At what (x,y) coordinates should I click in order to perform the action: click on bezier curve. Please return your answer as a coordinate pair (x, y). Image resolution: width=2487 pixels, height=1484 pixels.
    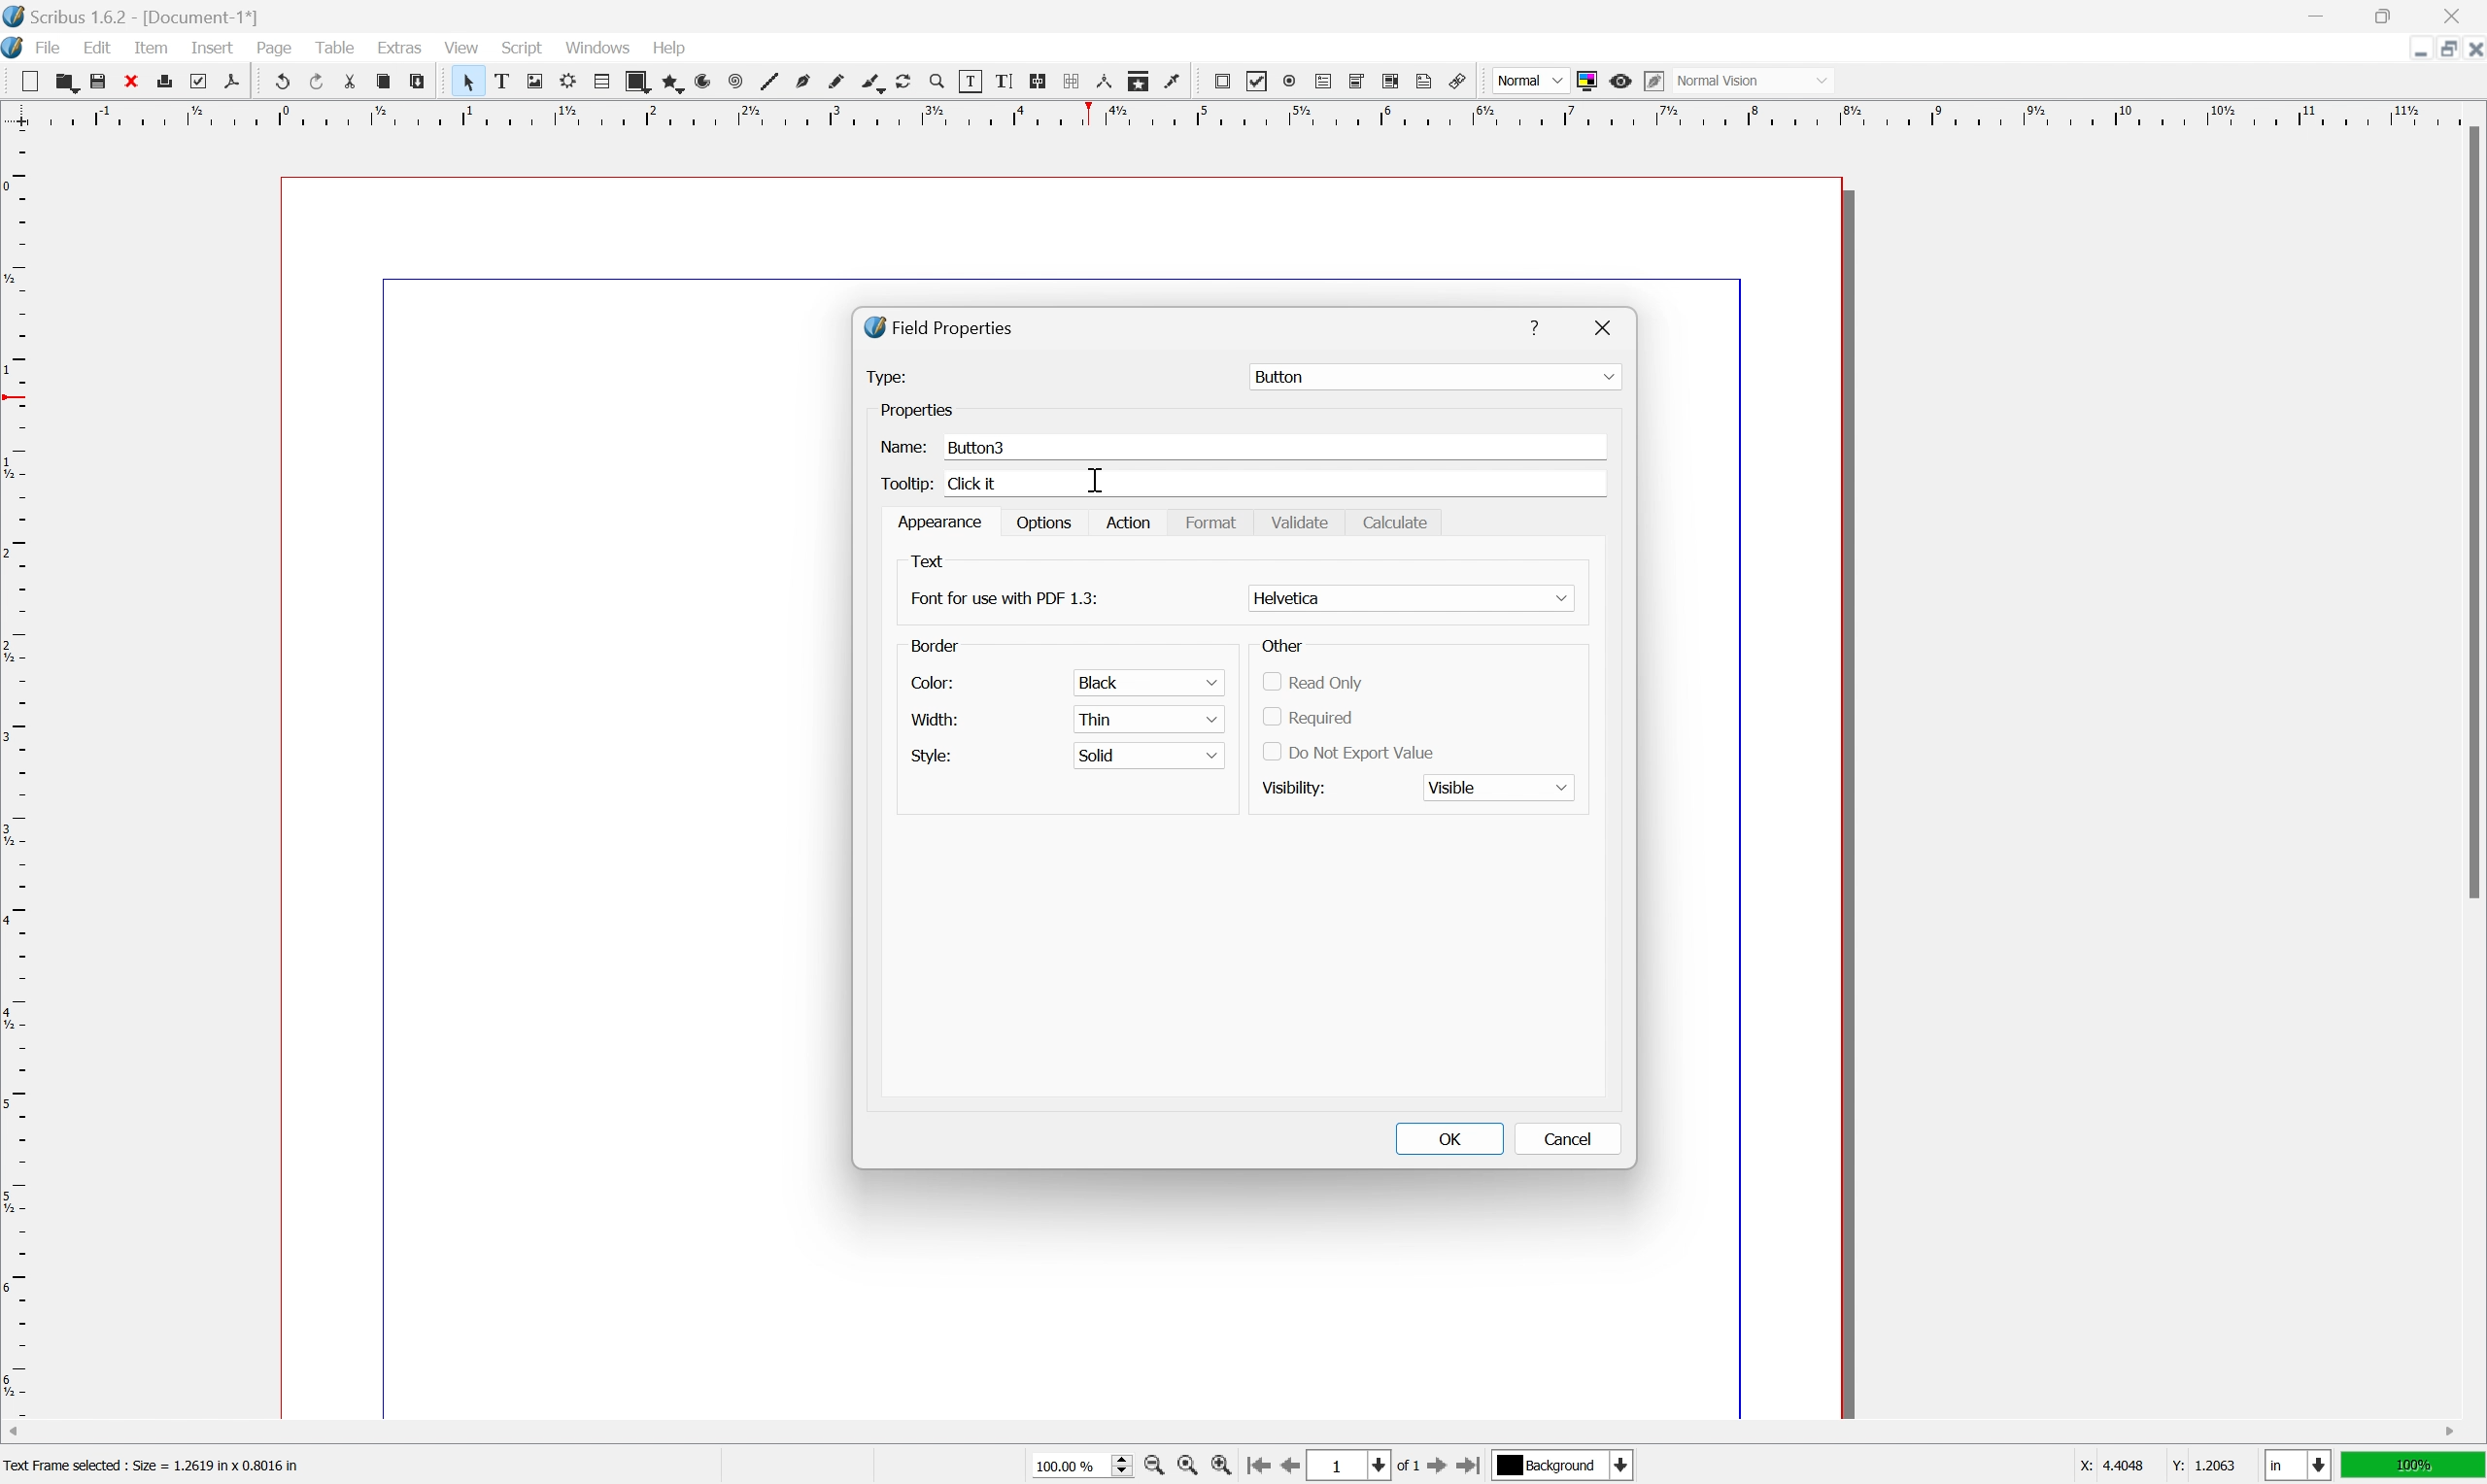
    Looking at the image, I should click on (801, 82).